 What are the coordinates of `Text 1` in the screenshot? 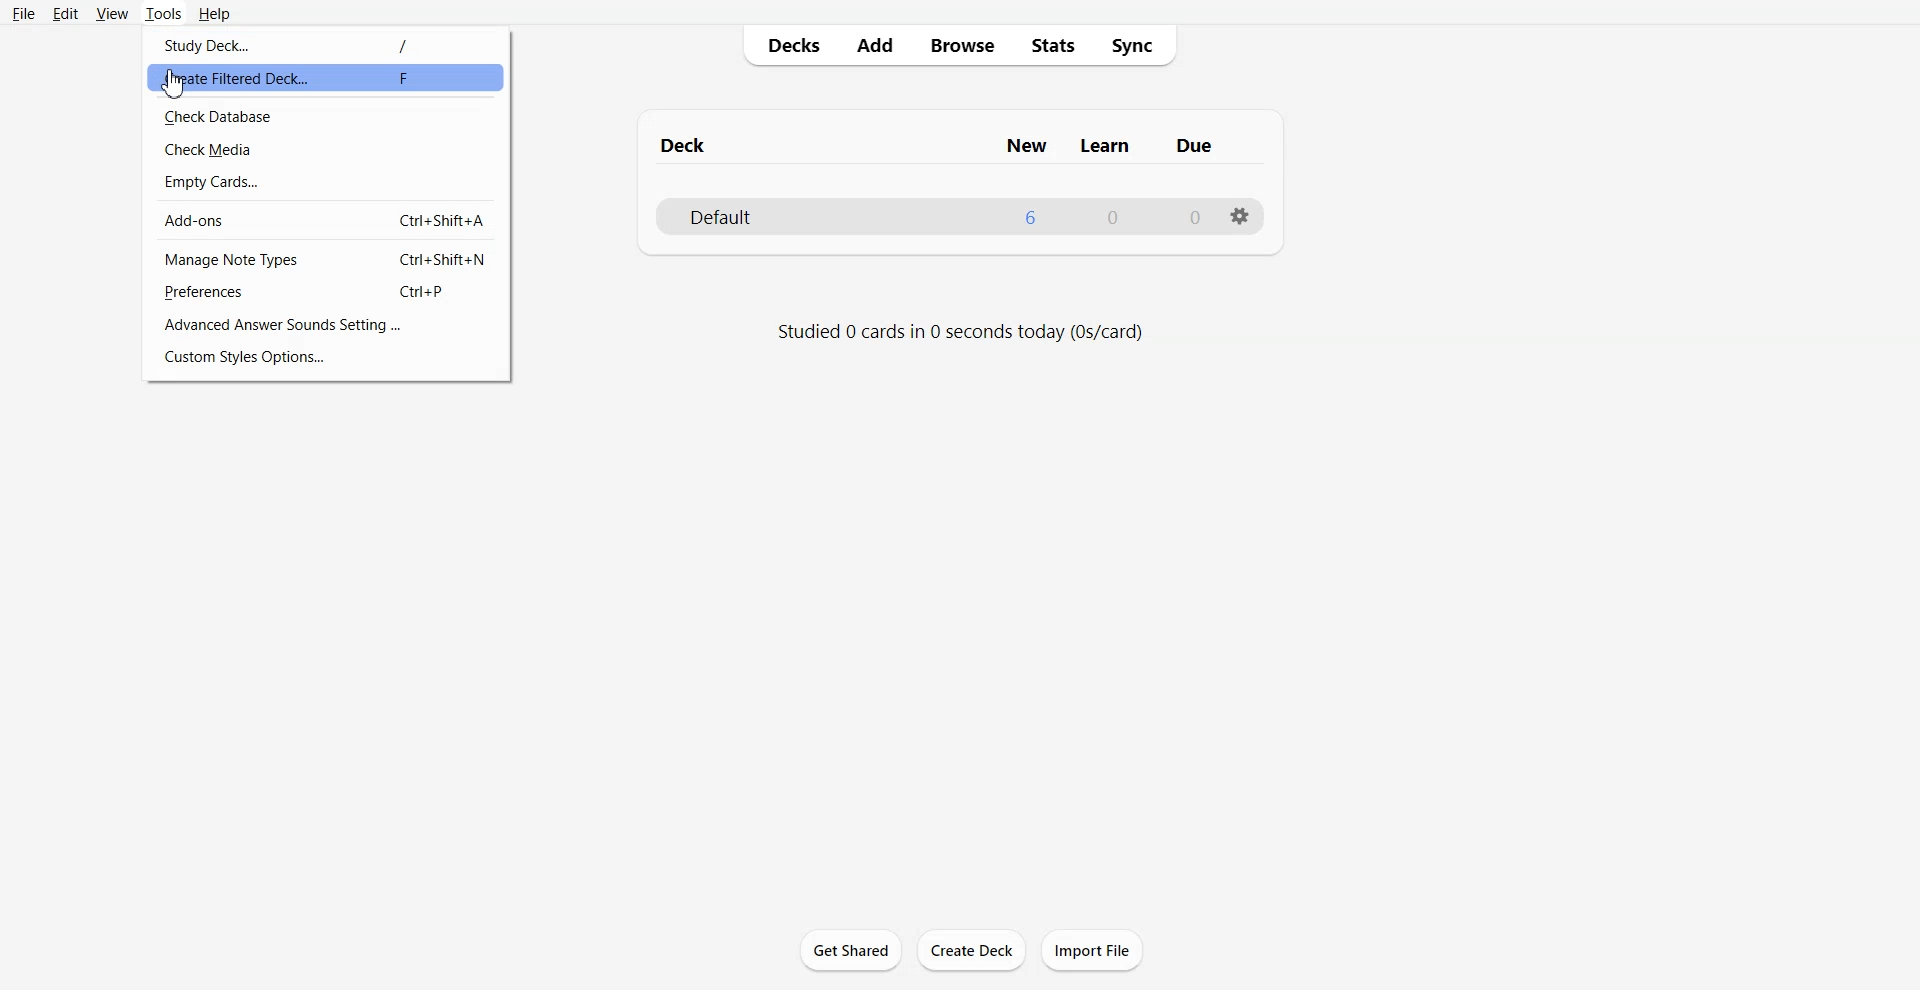 It's located at (934, 143).